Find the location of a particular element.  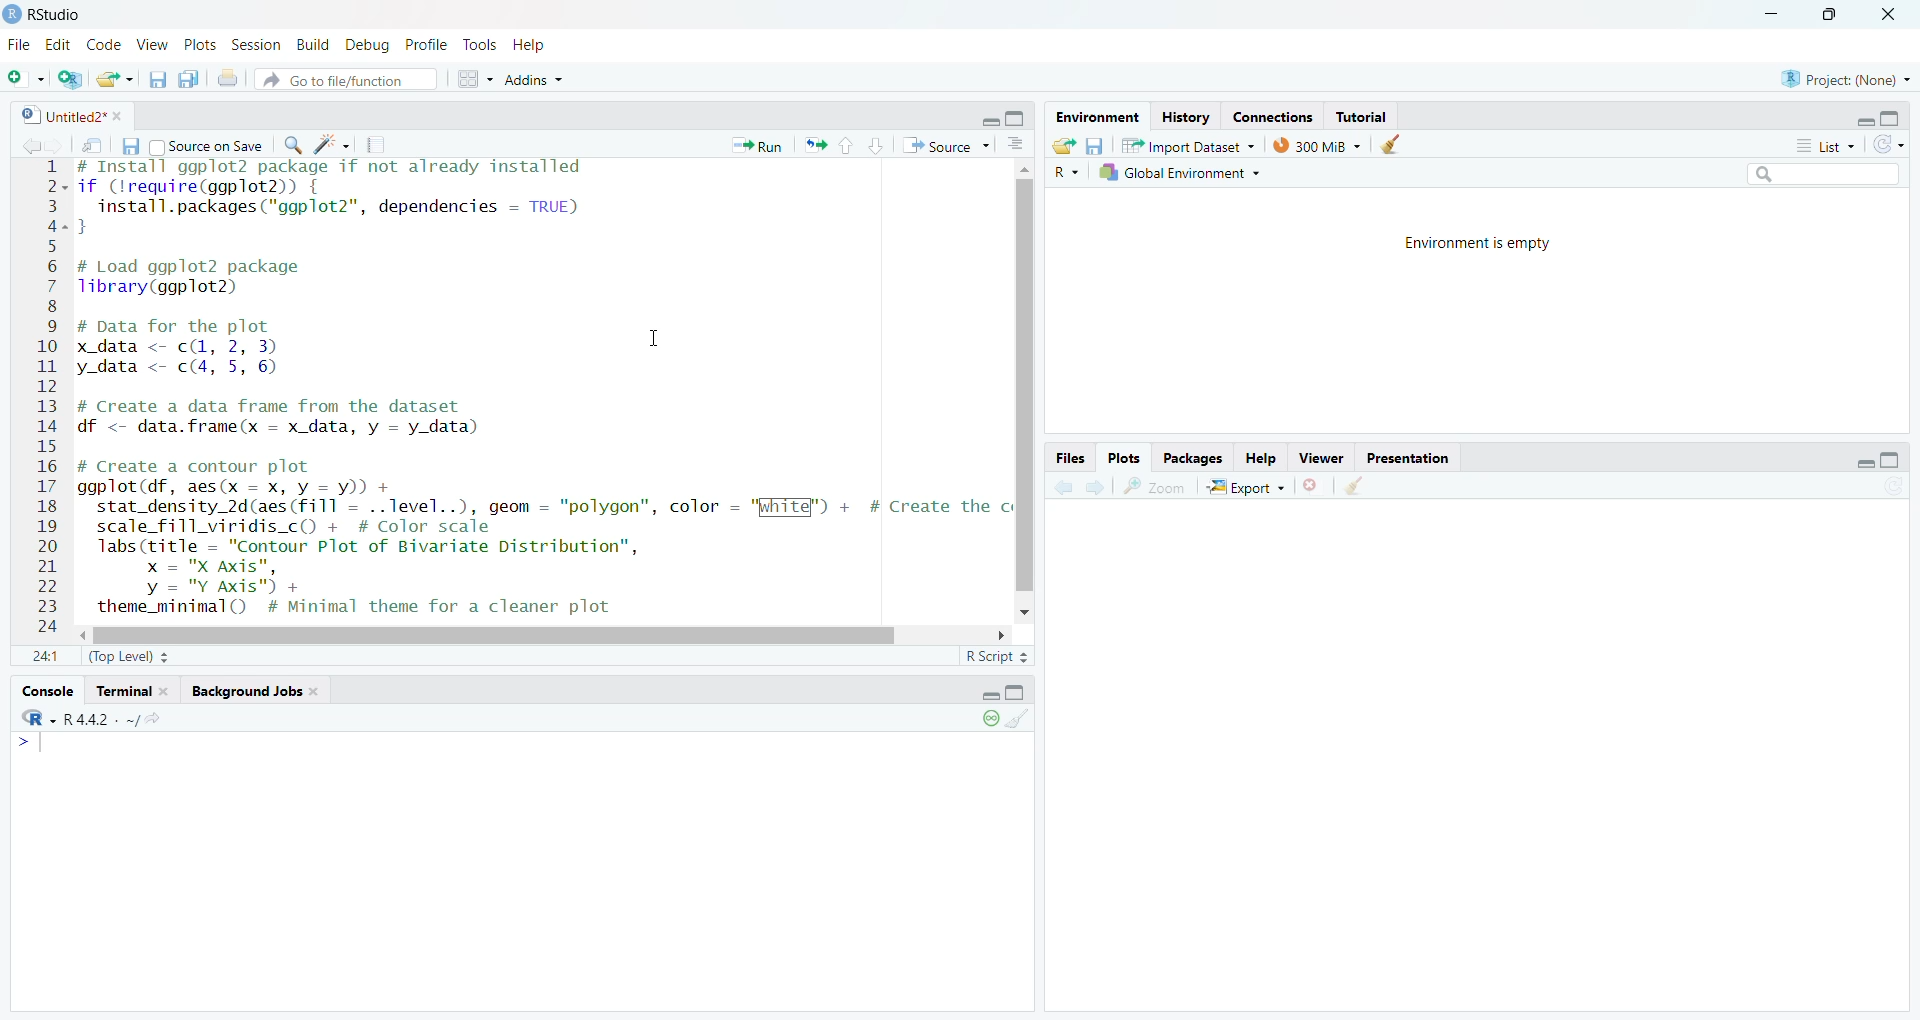

Debug is located at coordinates (368, 47).